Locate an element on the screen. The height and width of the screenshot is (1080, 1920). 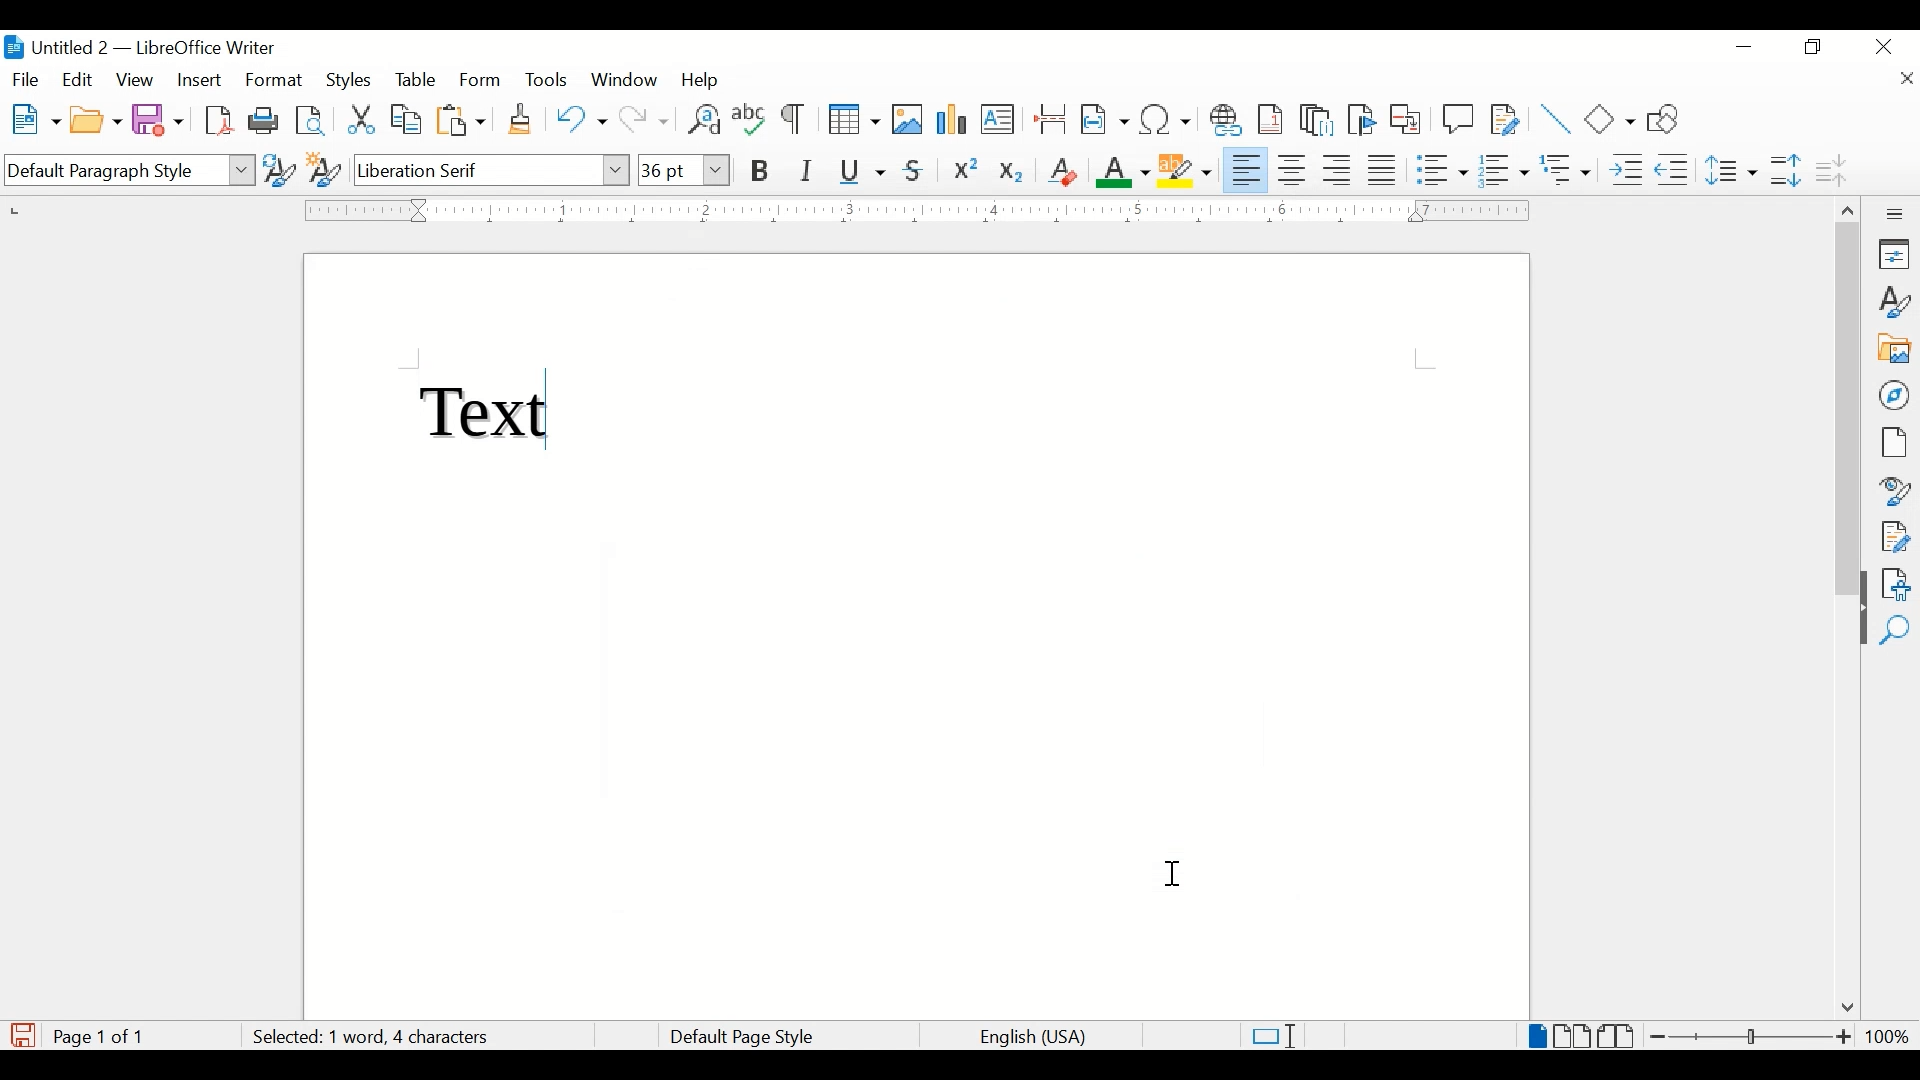
accessibility check is located at coordinates (1896, 584).